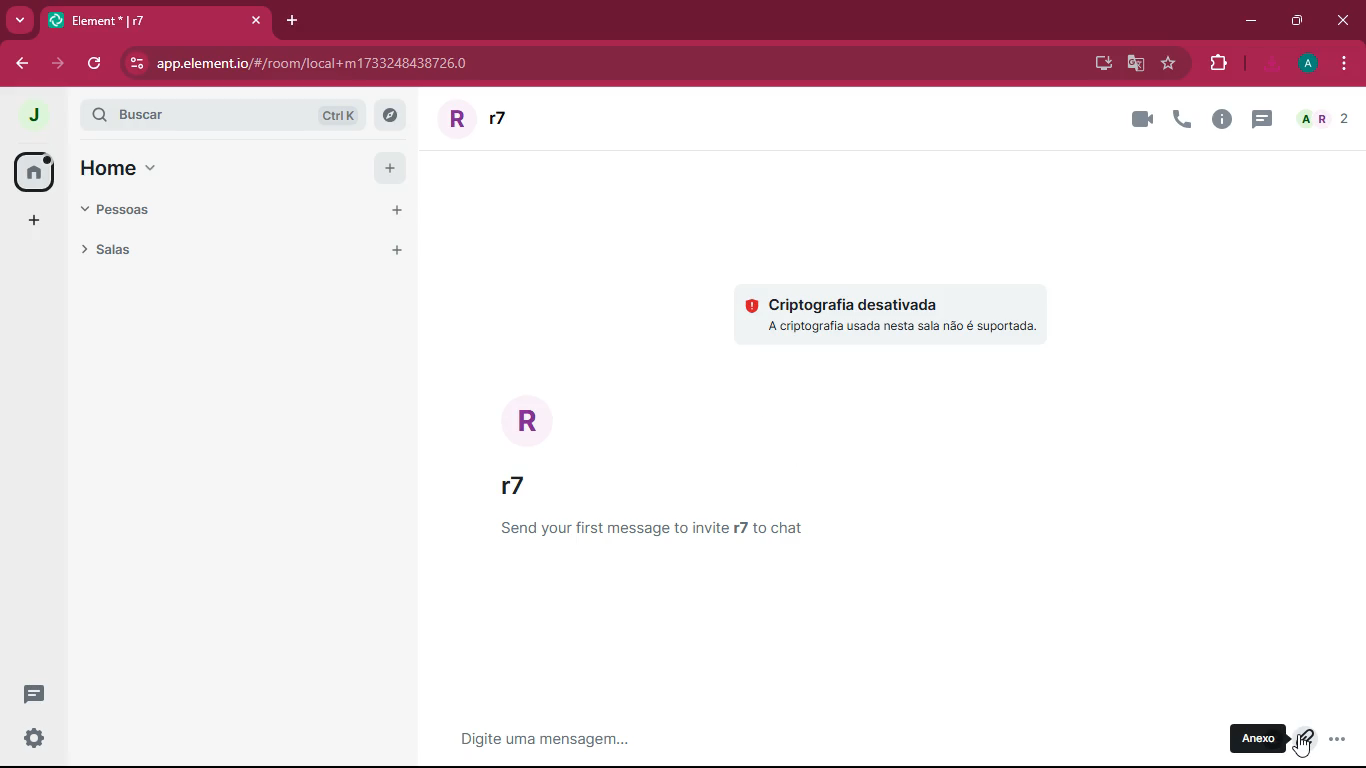  What do you see at coordinates (895, 310) in the screenshot?
I see `criptografia desativada a criptografia usada nesta sala nao e suportada` at bounding box center [895, 310].